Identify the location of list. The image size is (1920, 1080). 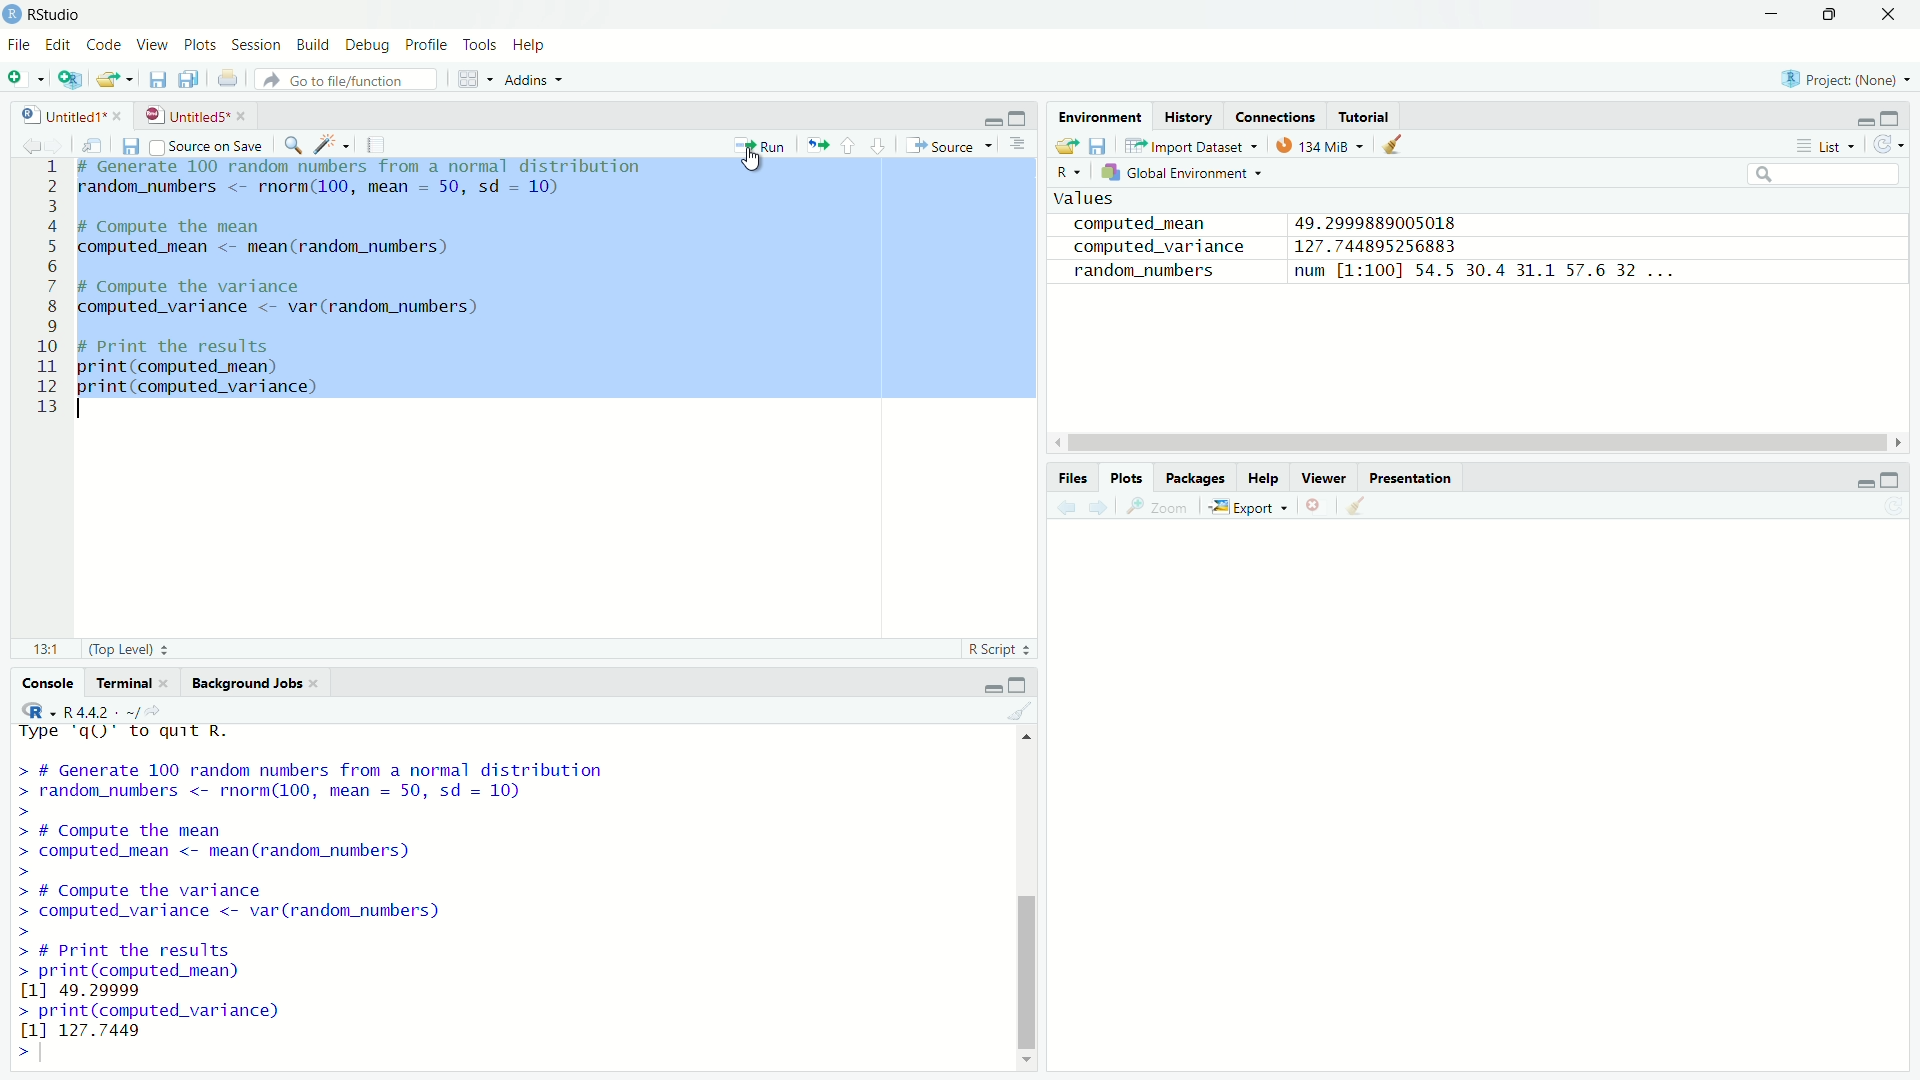
(1826, 147).